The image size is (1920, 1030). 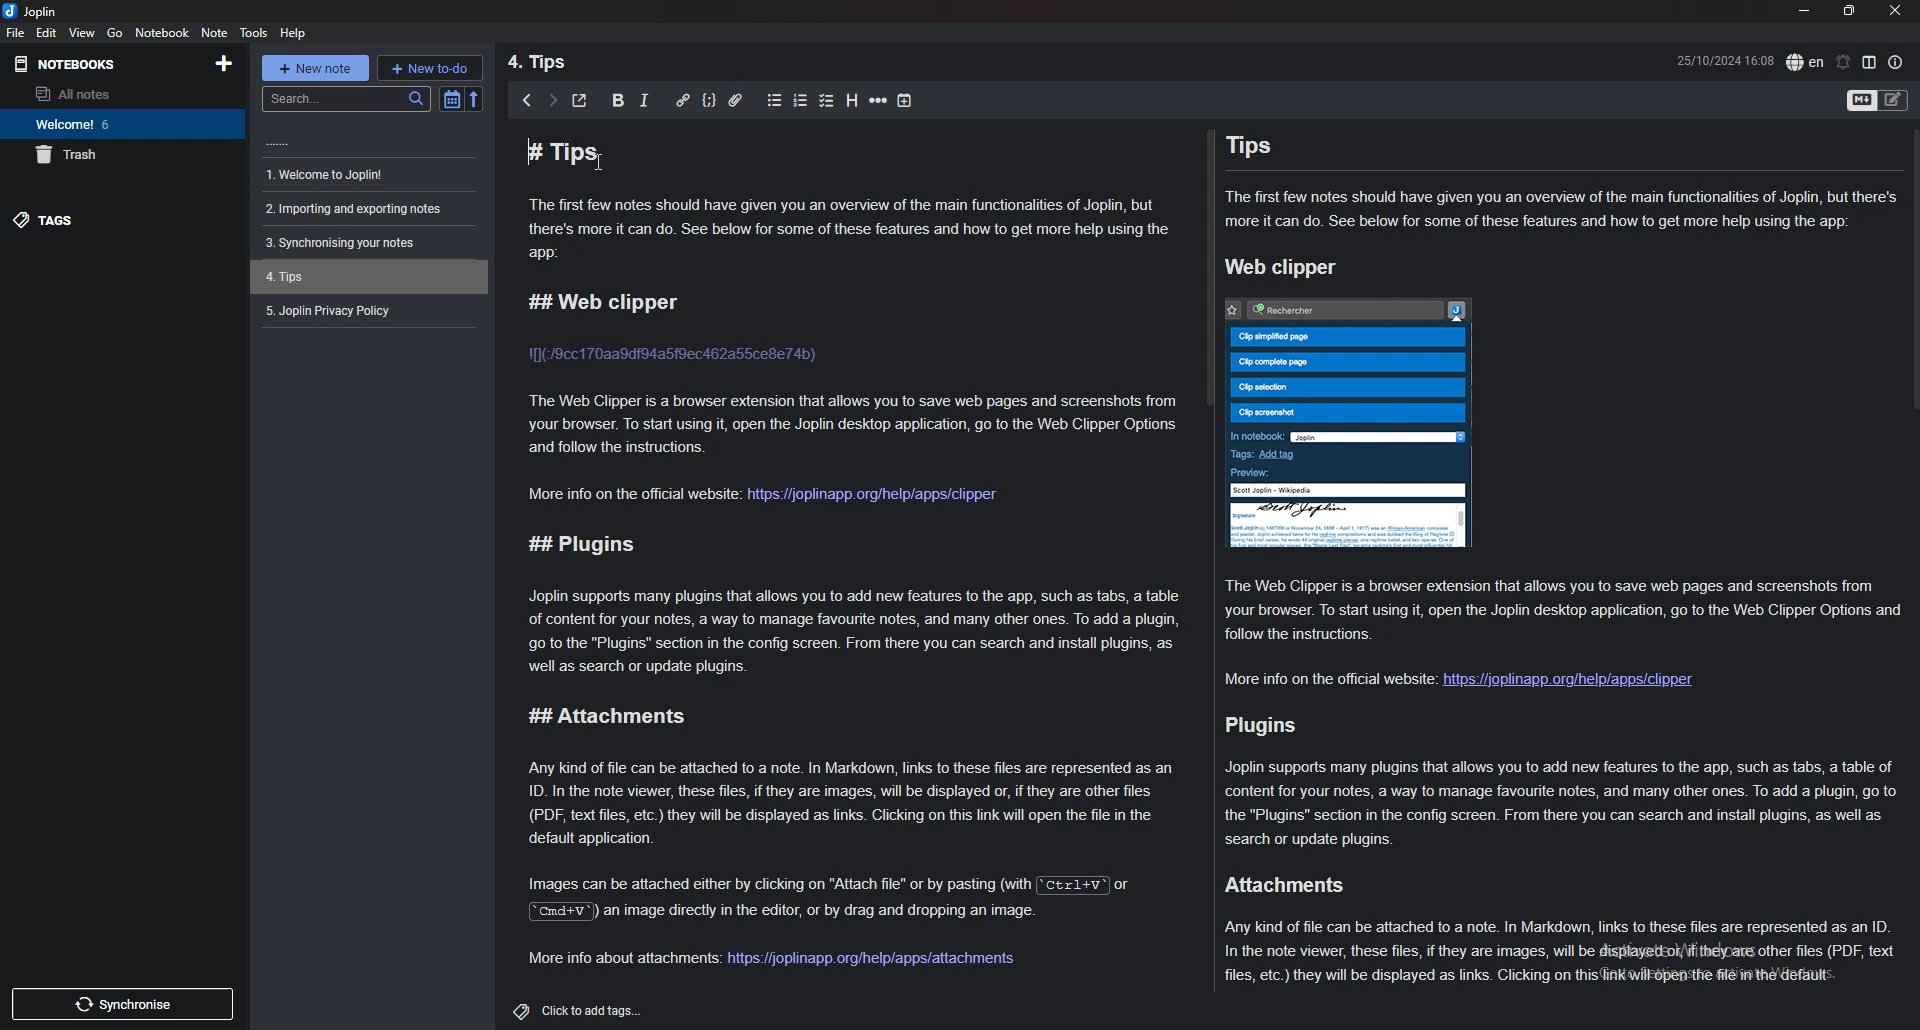 What do you see at coordinates (828, 100) in the screenshot?
I see `checked list` at bounding box center [828, 100].